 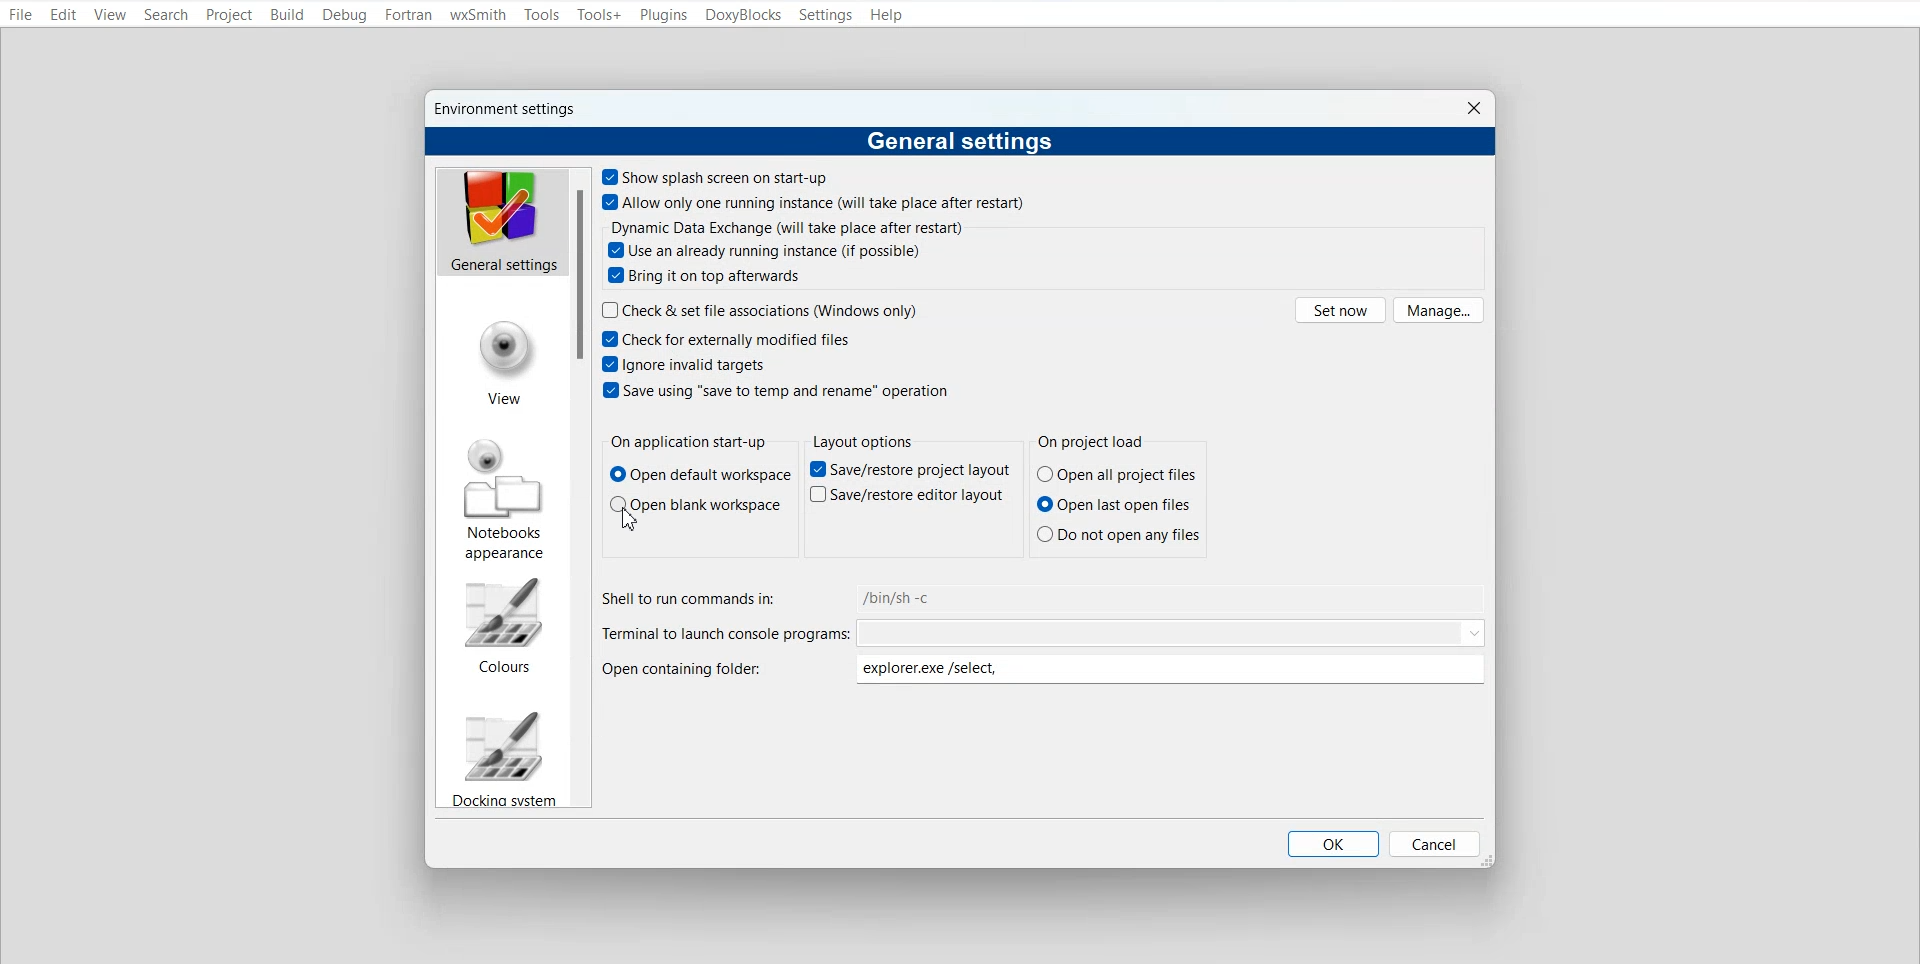 What do you see at coordinates (961, 142) in the screenshot?
I see `Text` at bounding box center [961, 142].